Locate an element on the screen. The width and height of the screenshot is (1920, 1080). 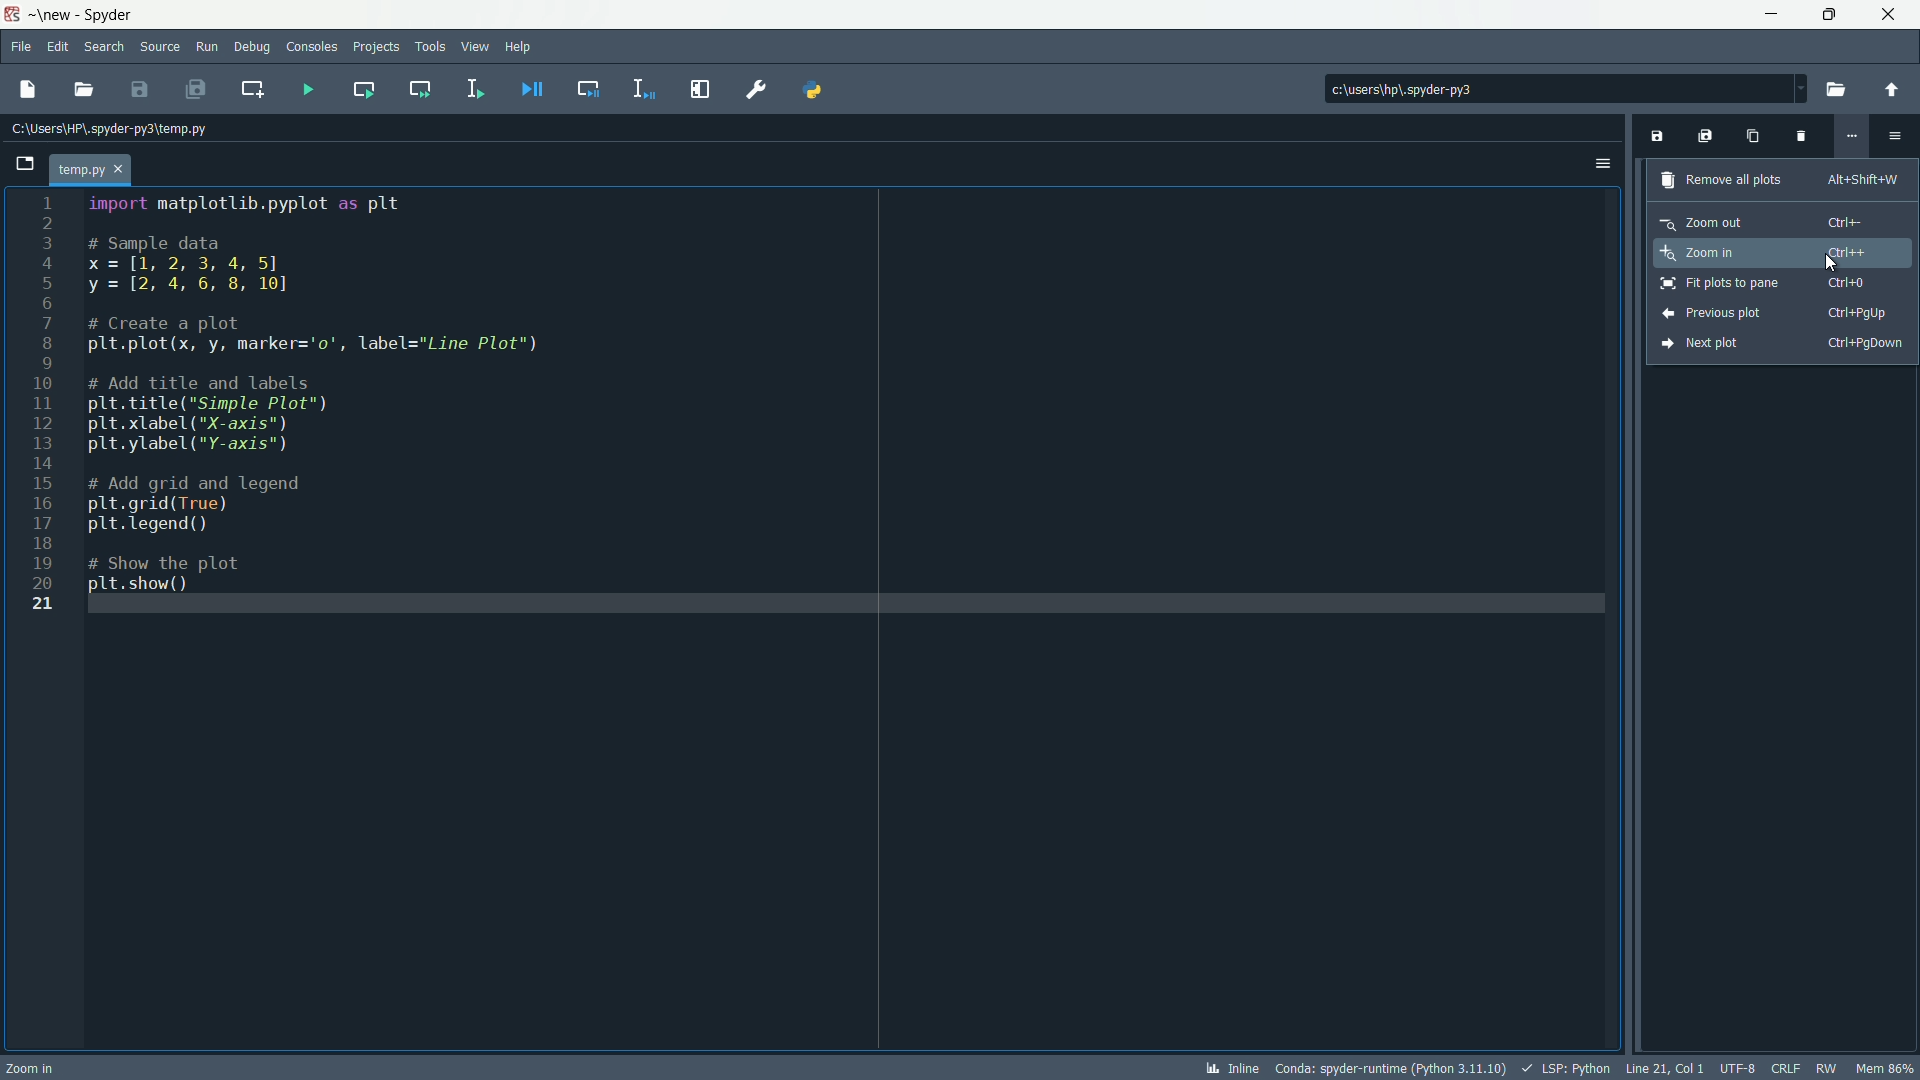
lsp:python is located at coordinates (1569, 1068).